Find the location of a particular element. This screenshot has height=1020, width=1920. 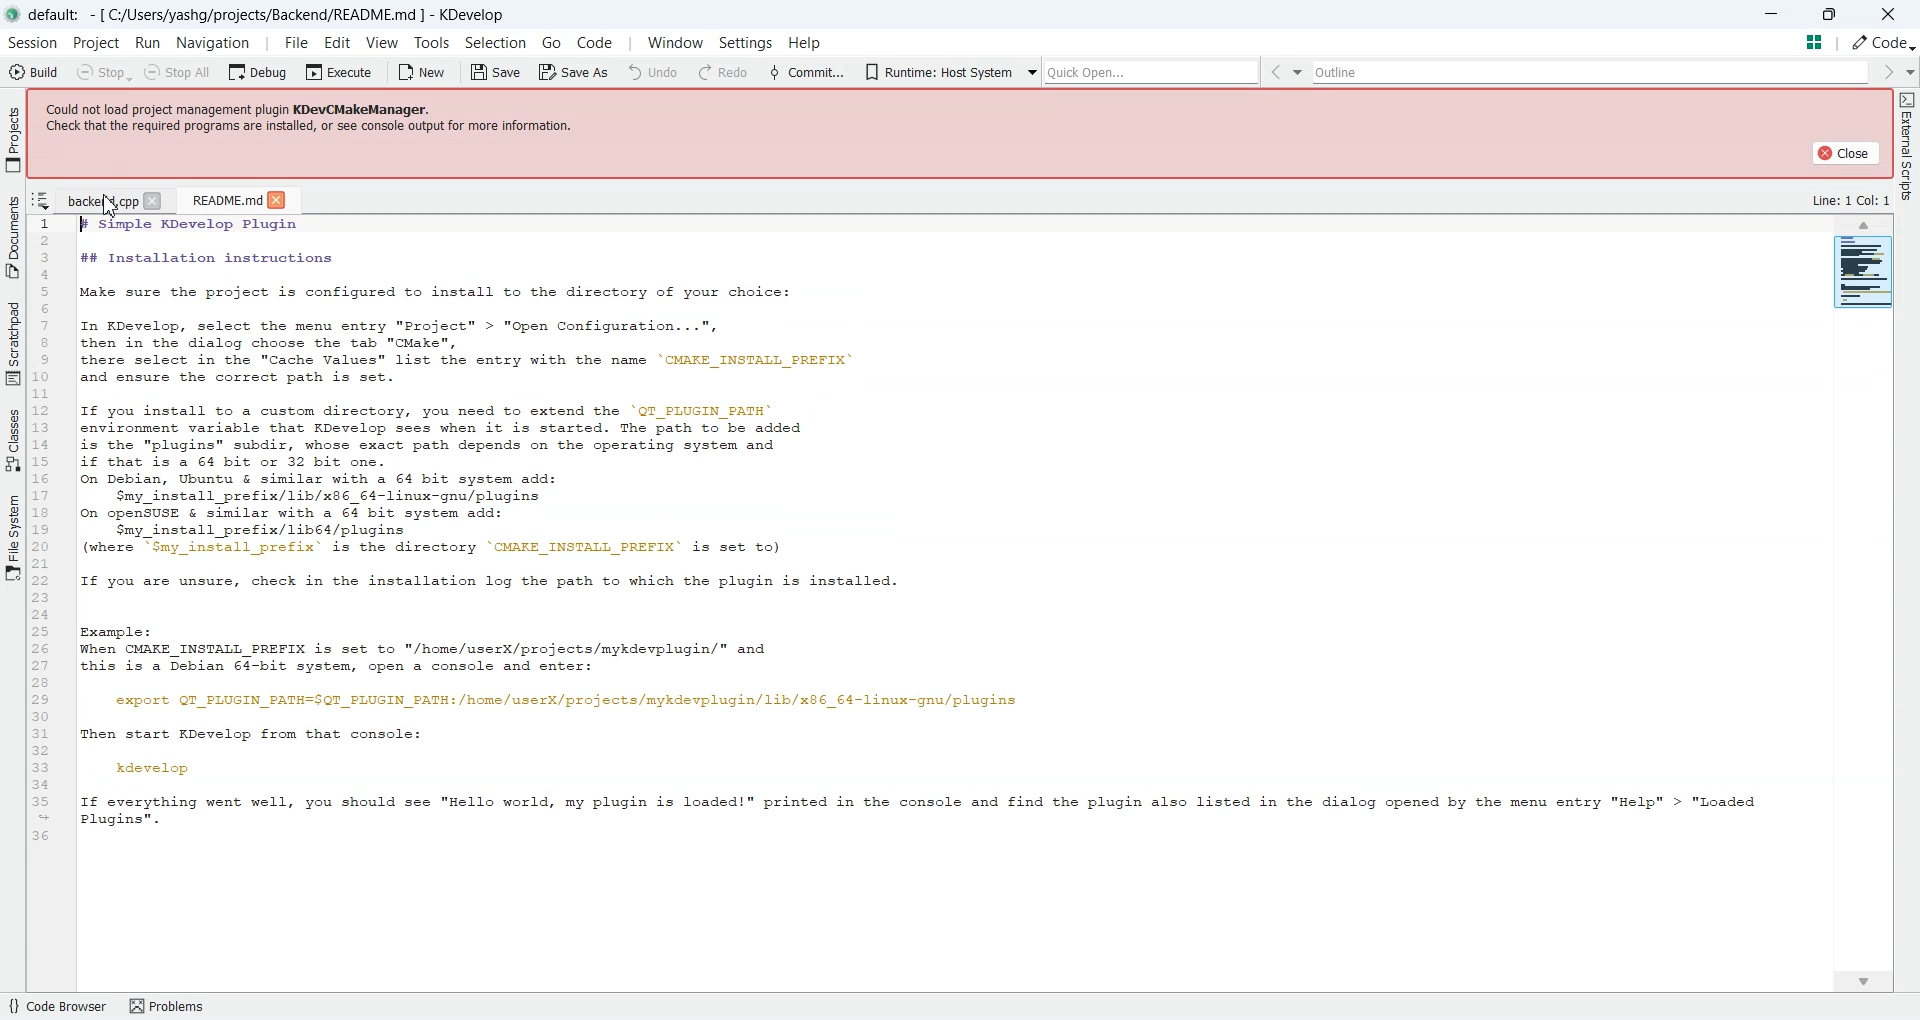

Minimize is located at coordinates (1774, 14).